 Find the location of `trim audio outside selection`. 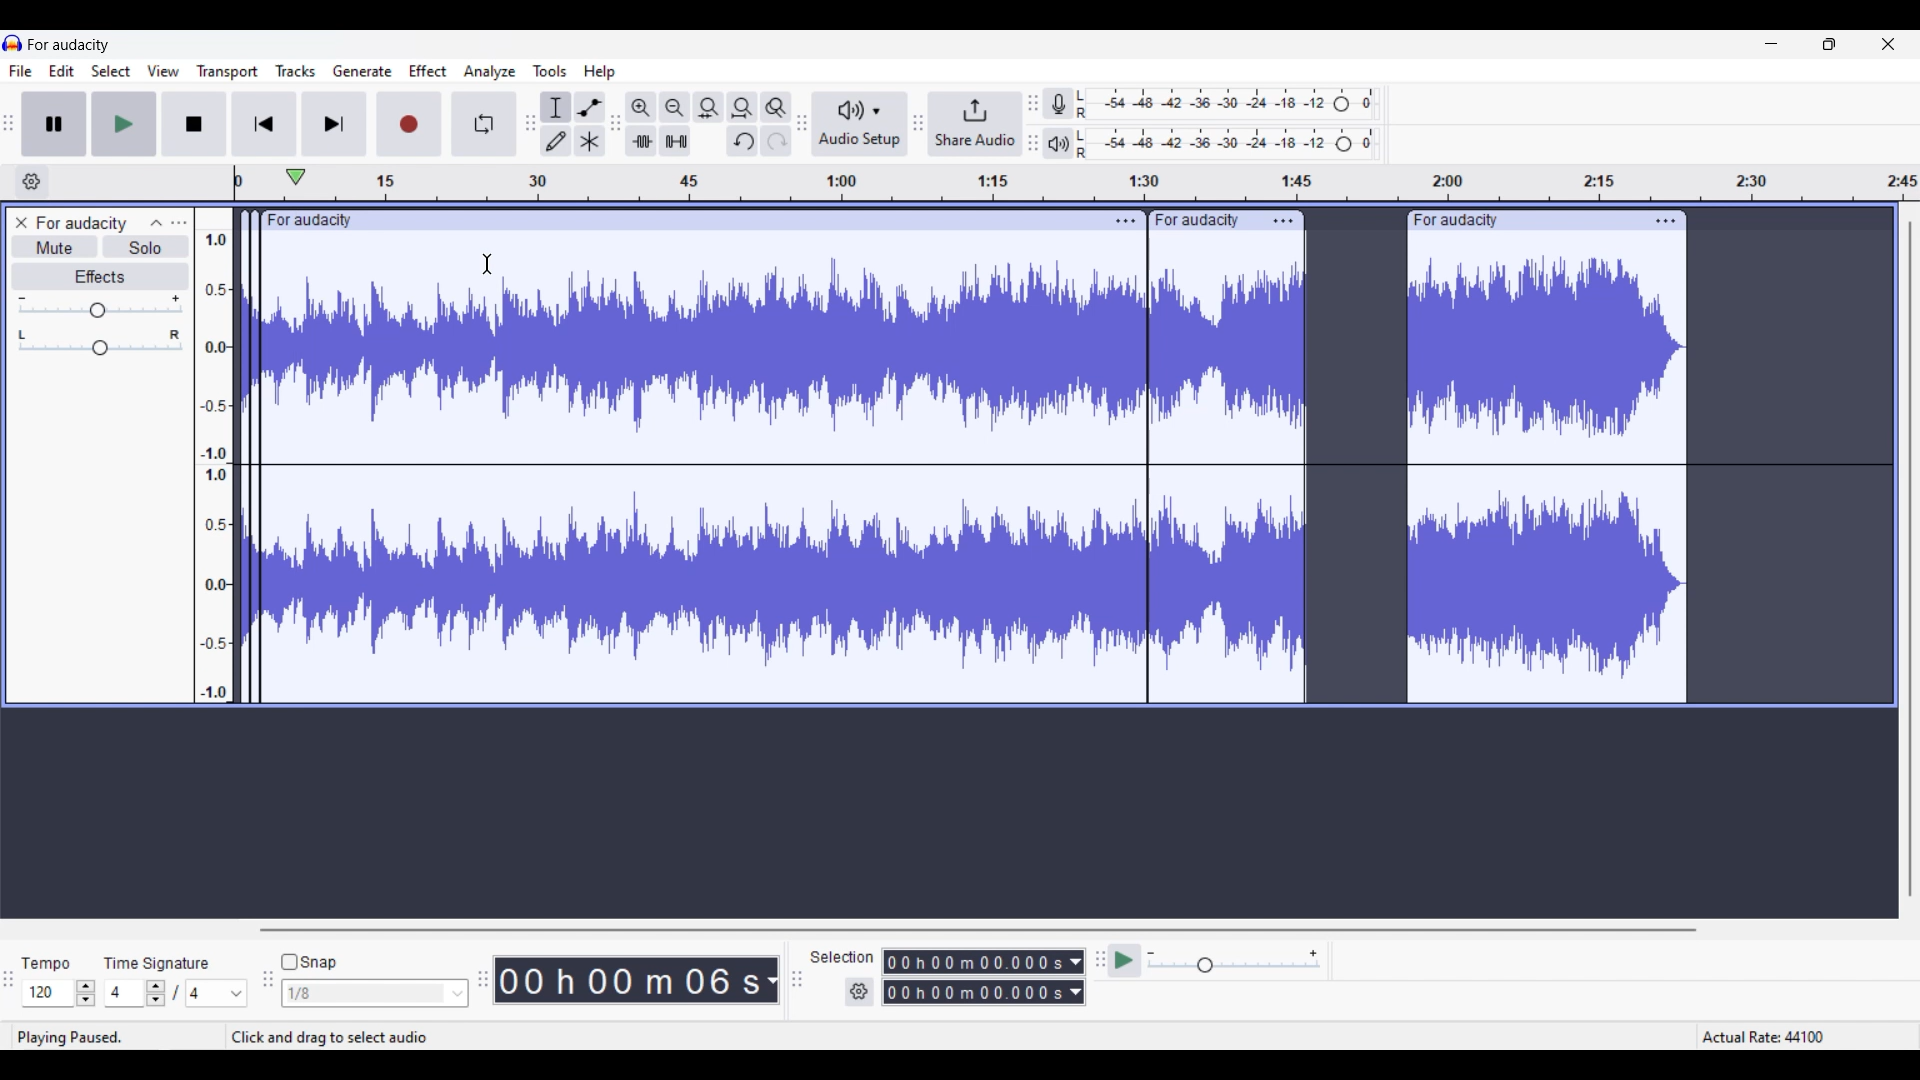

trim audio outside selection is located at coordinates (641, 141).